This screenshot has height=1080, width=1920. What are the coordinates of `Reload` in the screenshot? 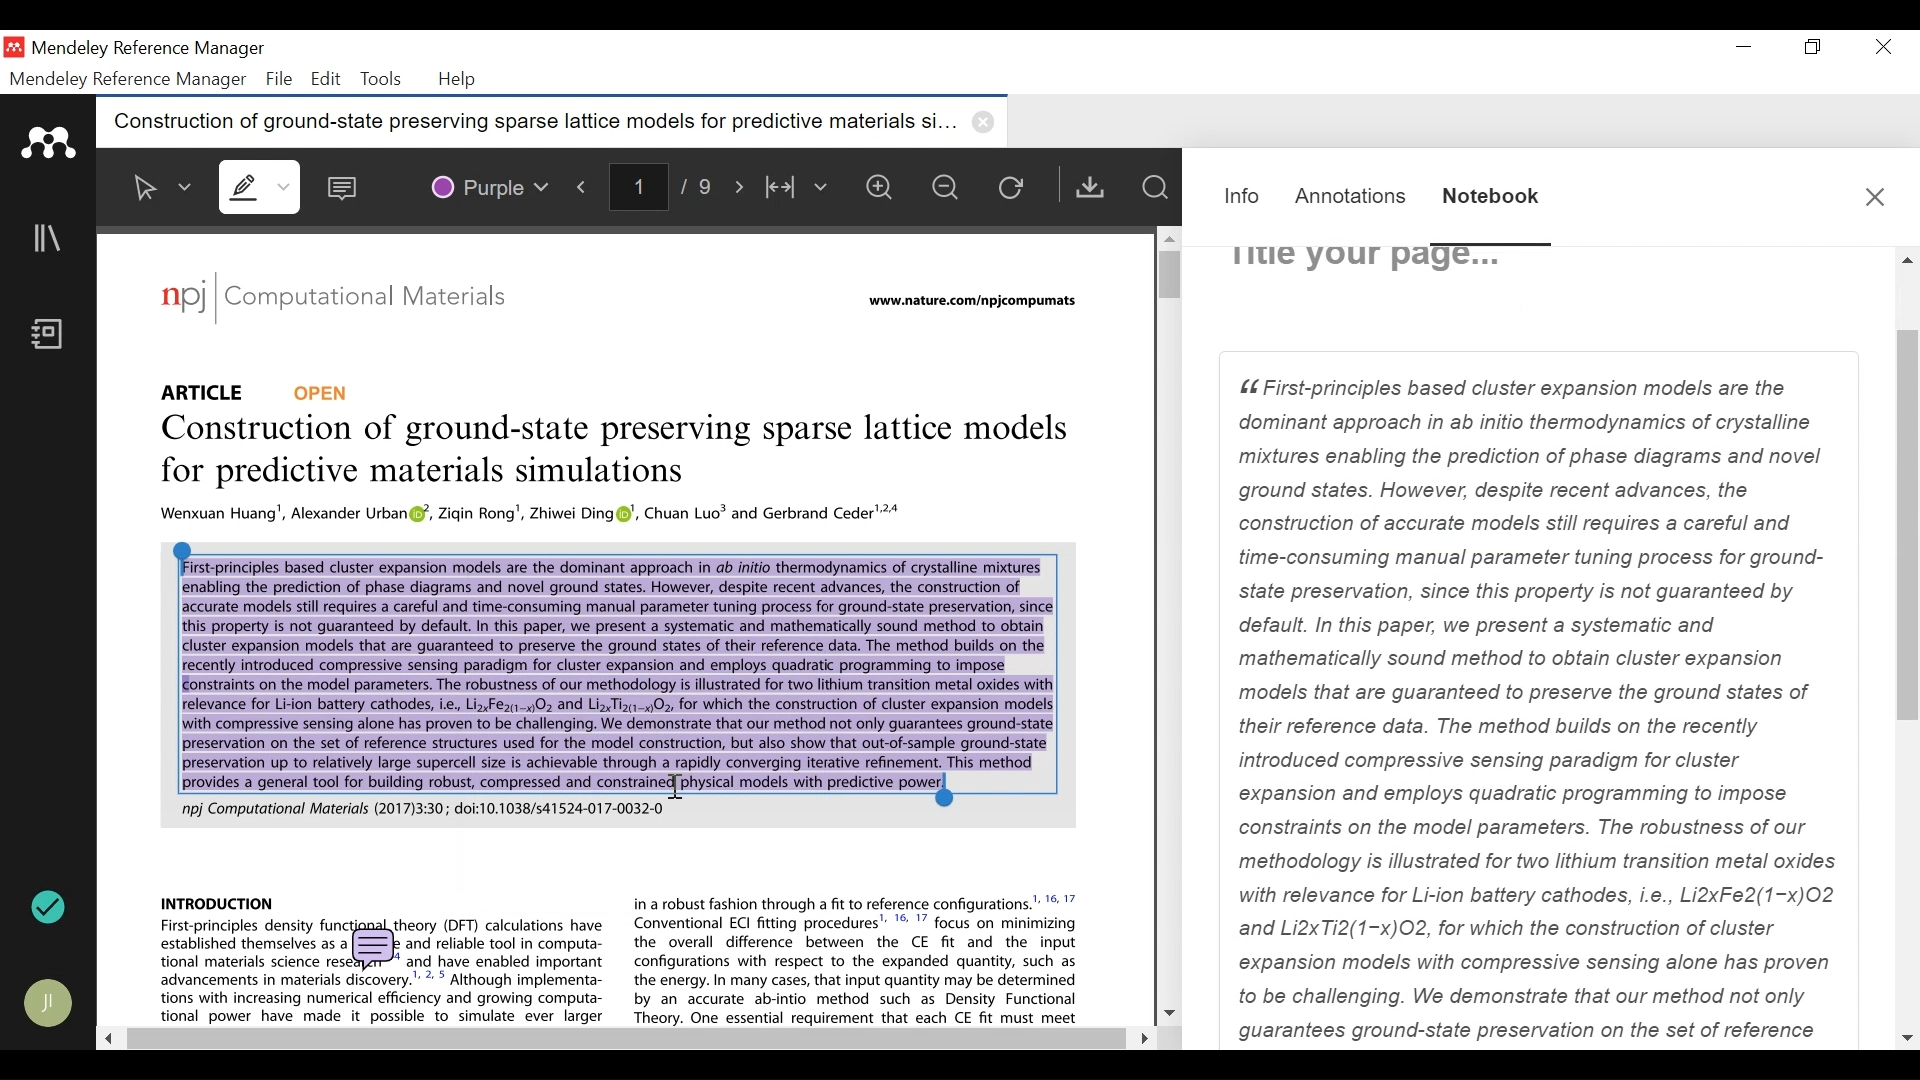 It's located at (1016, 186).